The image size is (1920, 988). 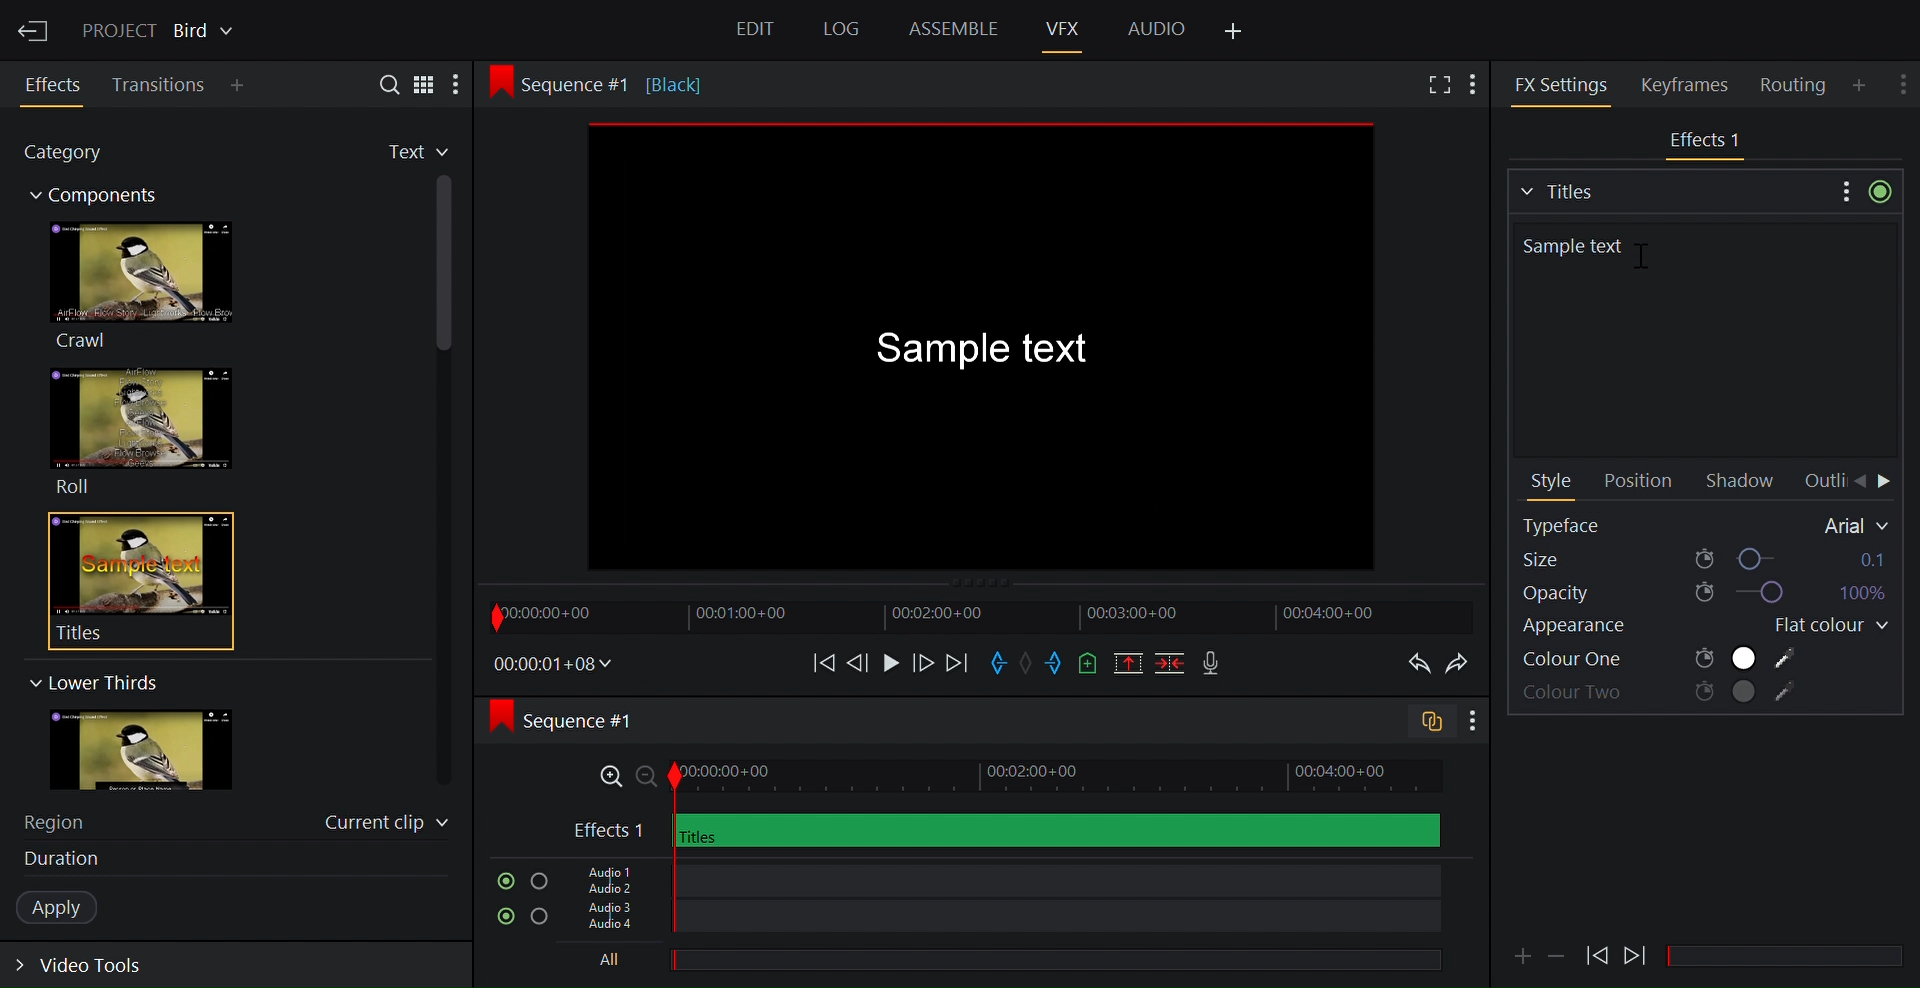 What do you see at coordinates (1707, 142) in the screenshot?
I see `Video Track Effects ` at bounding box center [1707, 142].